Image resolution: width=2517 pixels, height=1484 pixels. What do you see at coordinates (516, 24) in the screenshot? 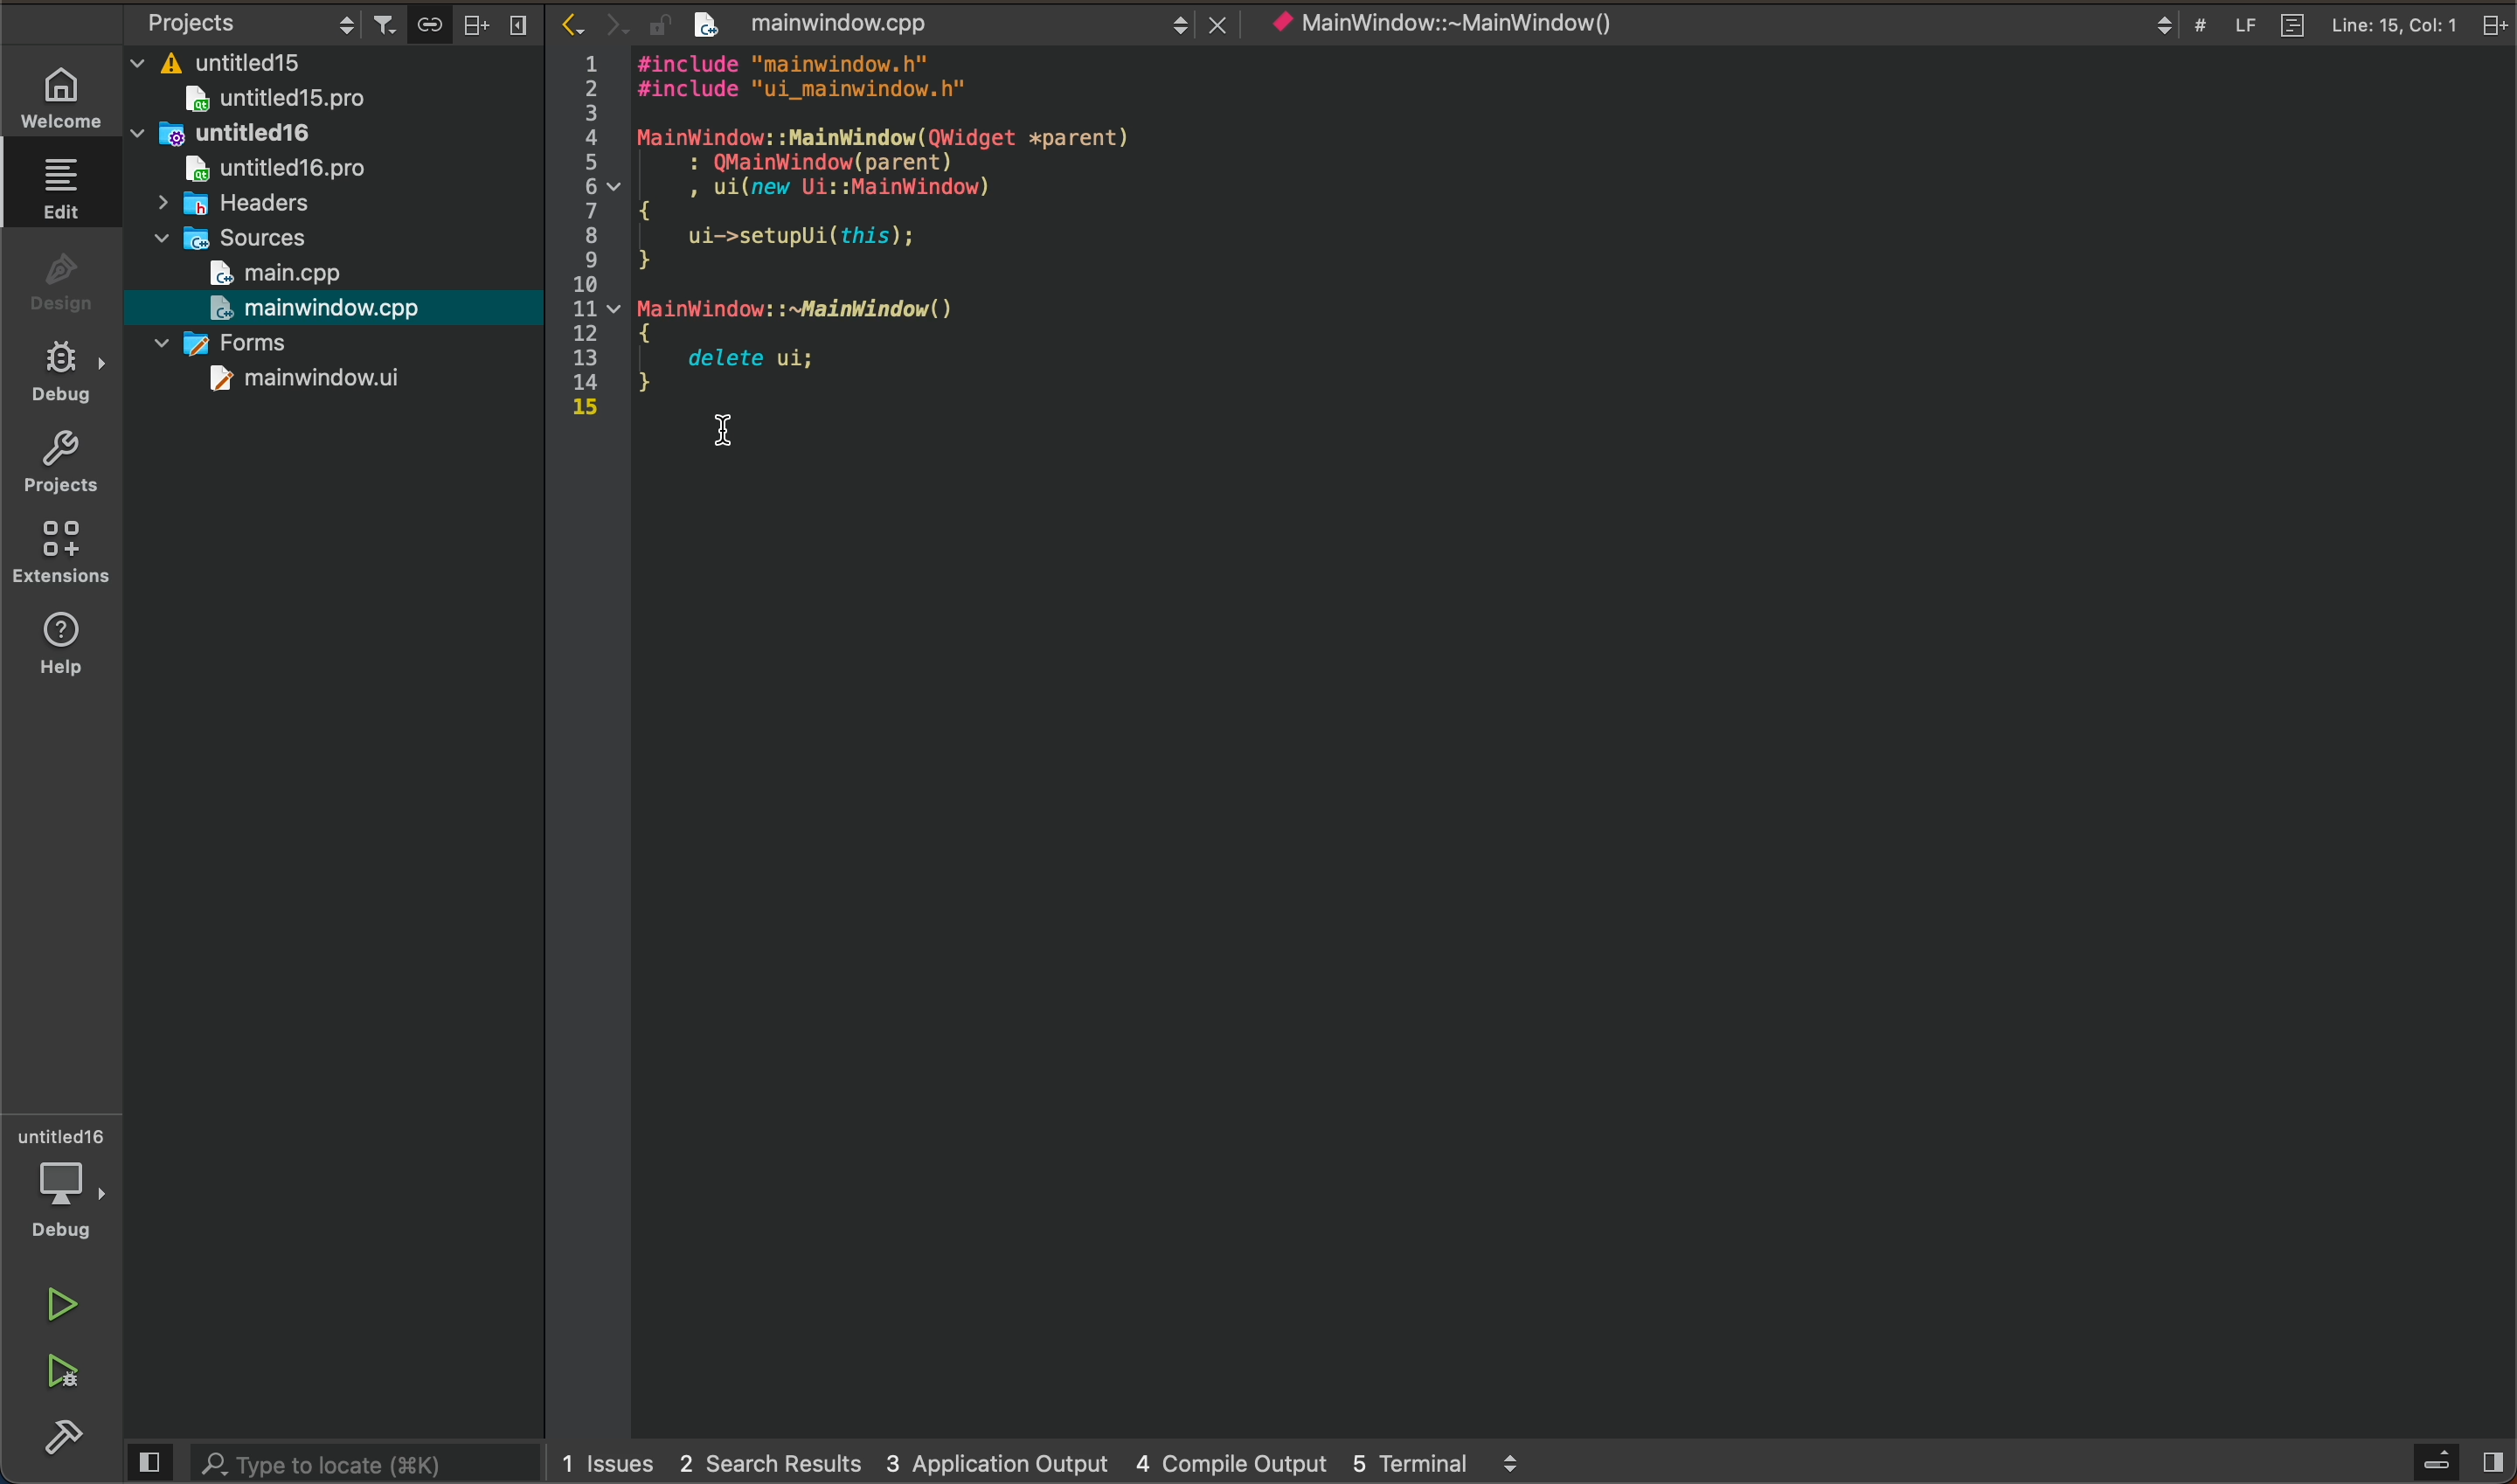
I see `Menu` at bounding box center [516, 24].